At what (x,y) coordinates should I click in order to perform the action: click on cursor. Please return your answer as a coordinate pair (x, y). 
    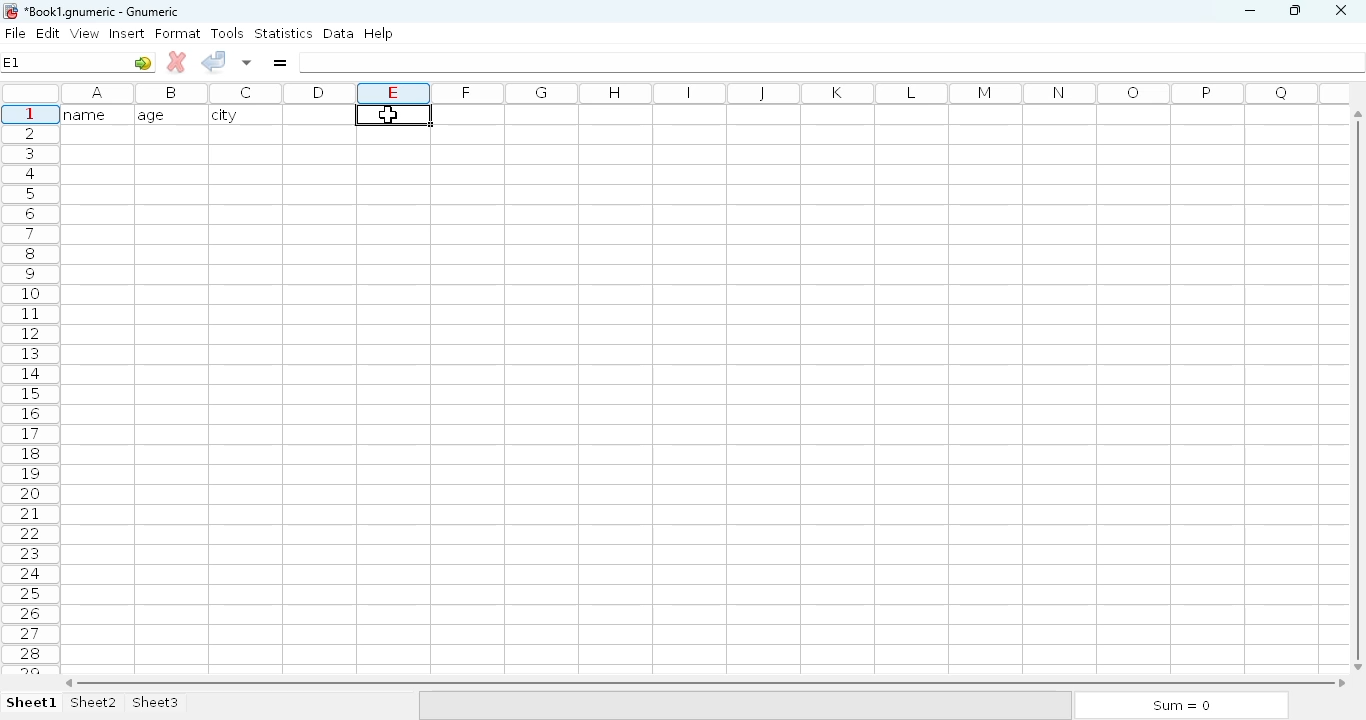
    Looking at the image, I should click on (388, 112).